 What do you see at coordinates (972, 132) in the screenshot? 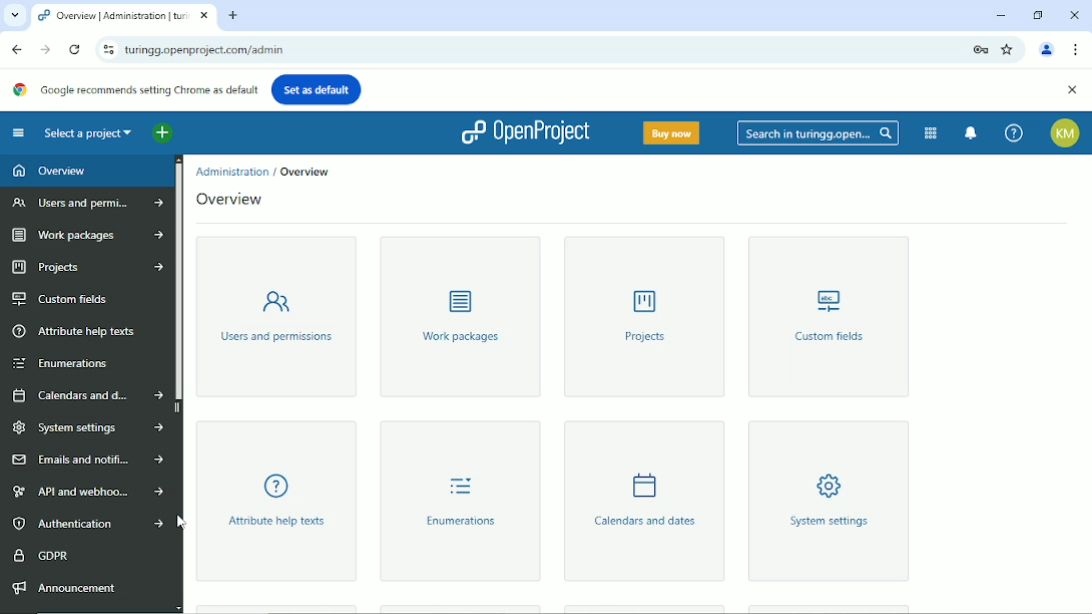
I see `To notification center` at bounding box center [972, 132].